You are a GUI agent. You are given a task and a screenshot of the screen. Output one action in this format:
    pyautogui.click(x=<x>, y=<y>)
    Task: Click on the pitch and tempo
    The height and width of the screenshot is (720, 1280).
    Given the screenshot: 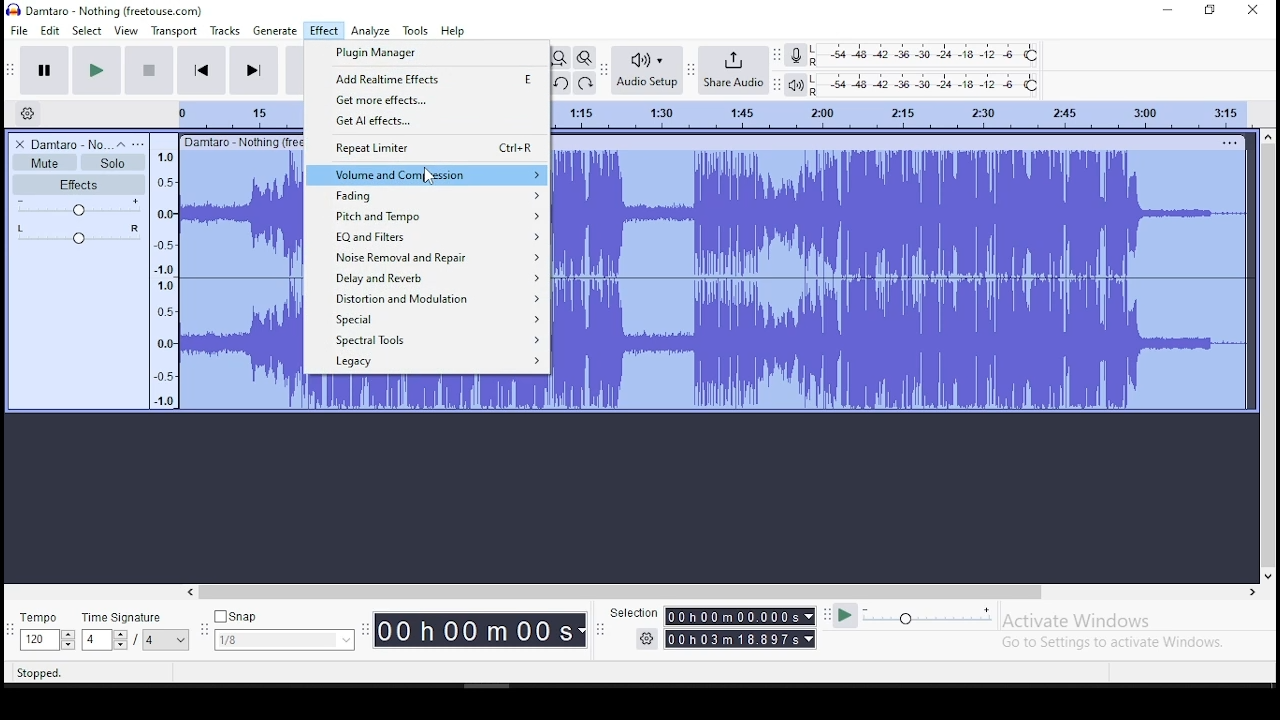 What is the action you would take?
    pyautogui.click(x=427, y=215)
    